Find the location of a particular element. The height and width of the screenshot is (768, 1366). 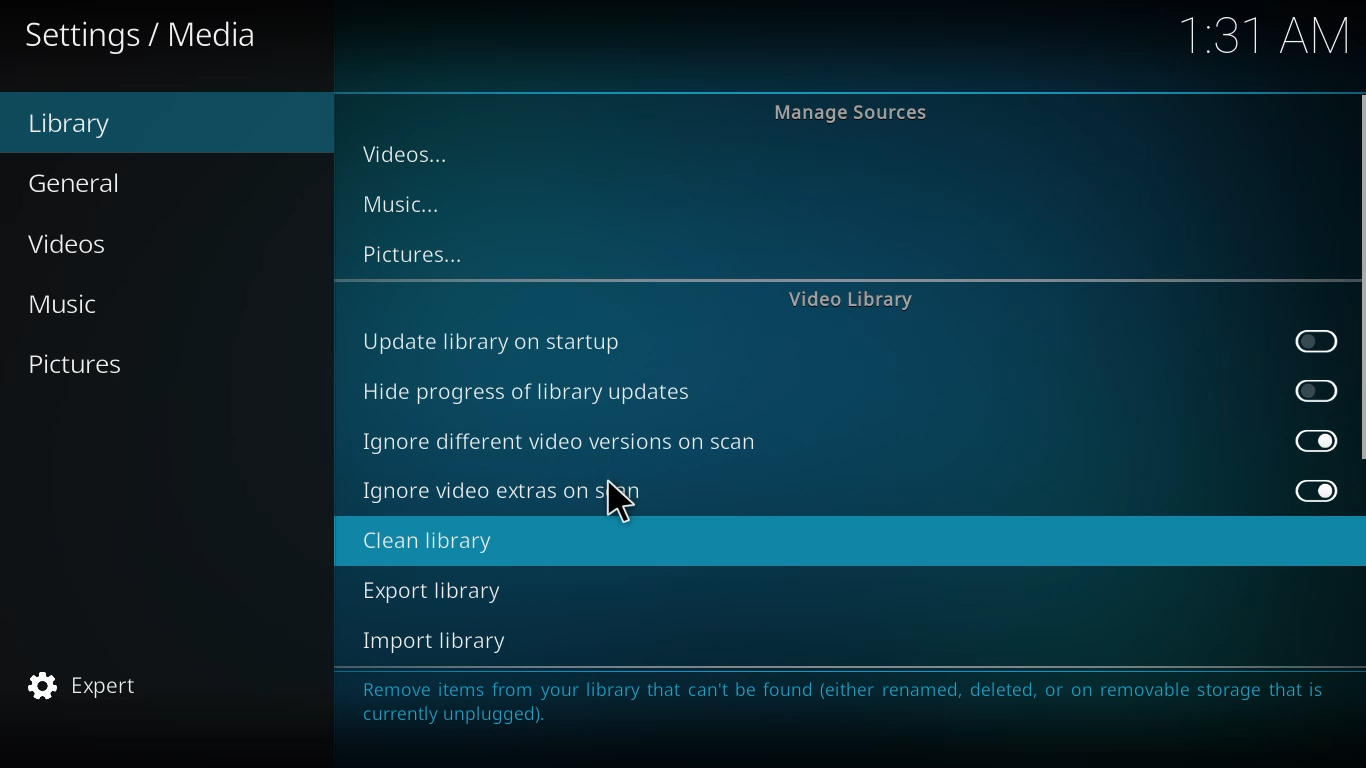

Settings / Media is located at coordinates (149, 43).